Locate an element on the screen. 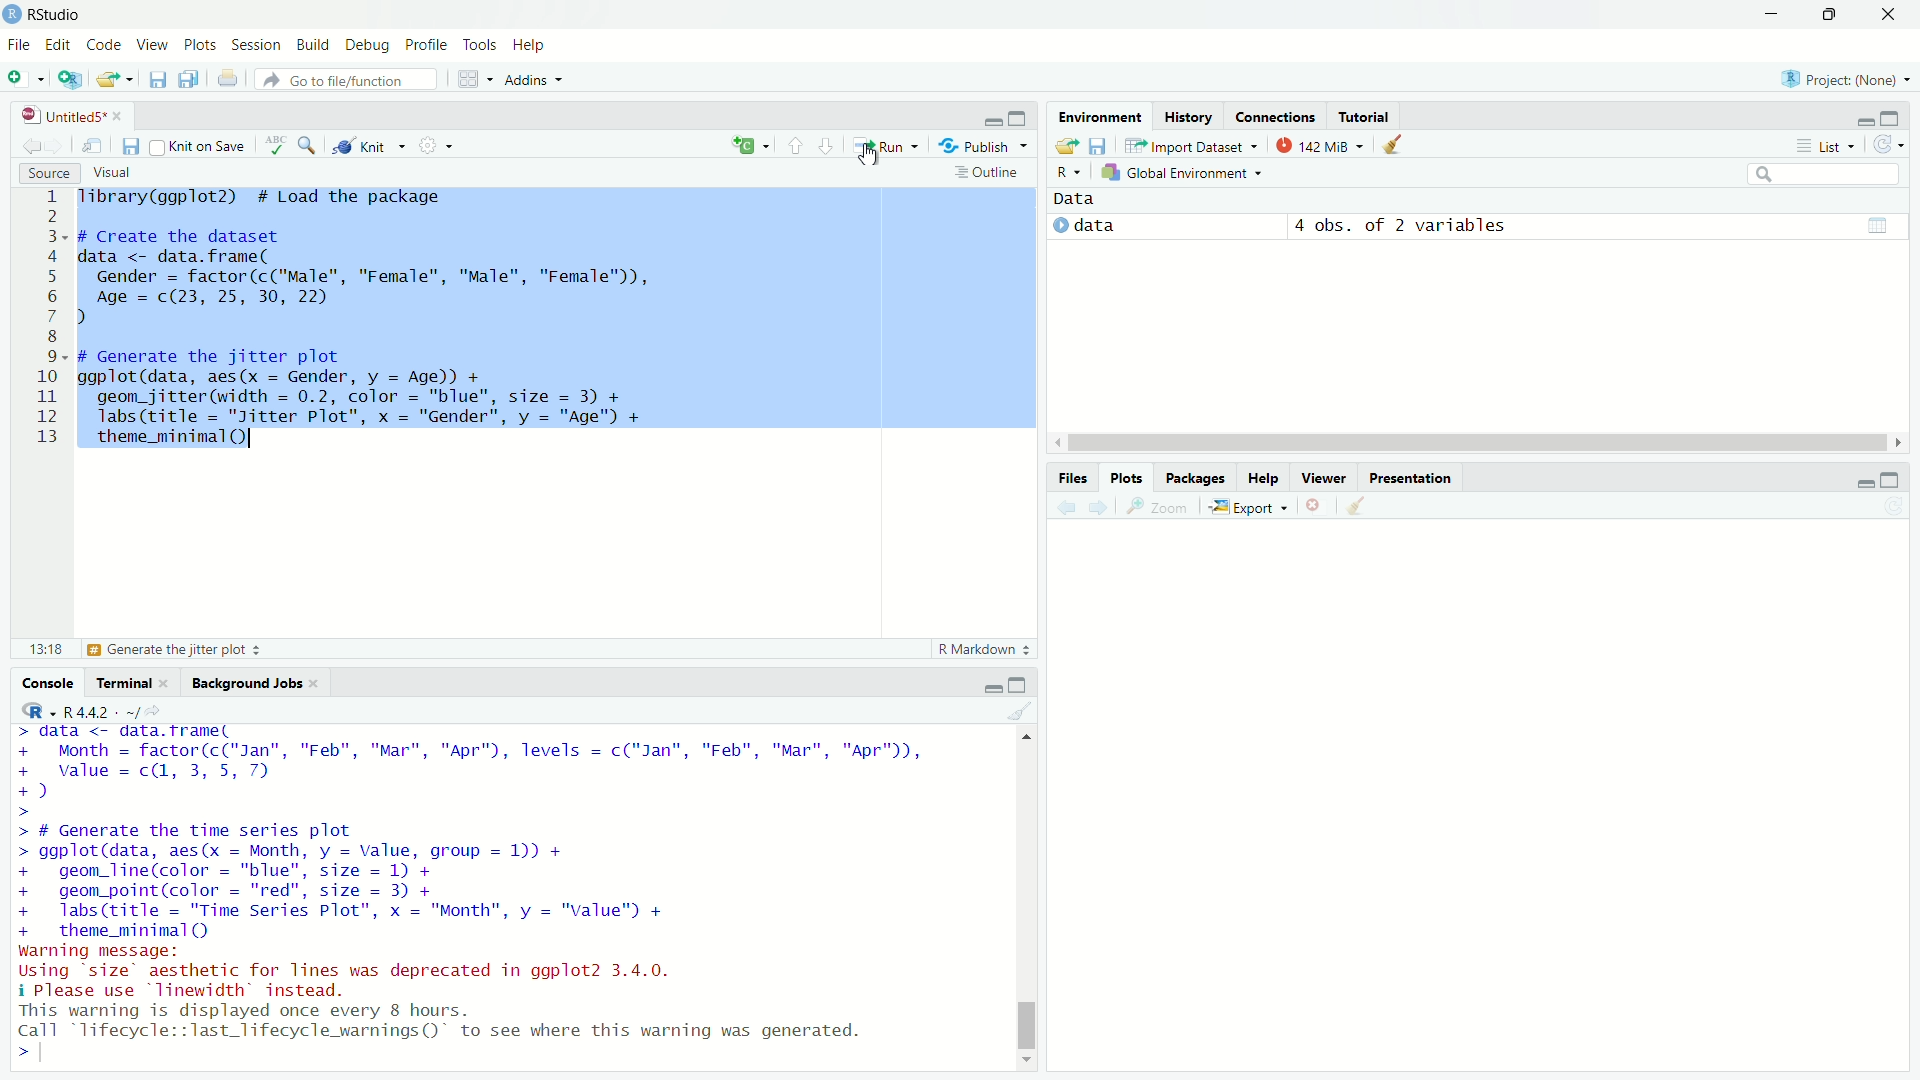  plots is located at coordinates (201, 42).